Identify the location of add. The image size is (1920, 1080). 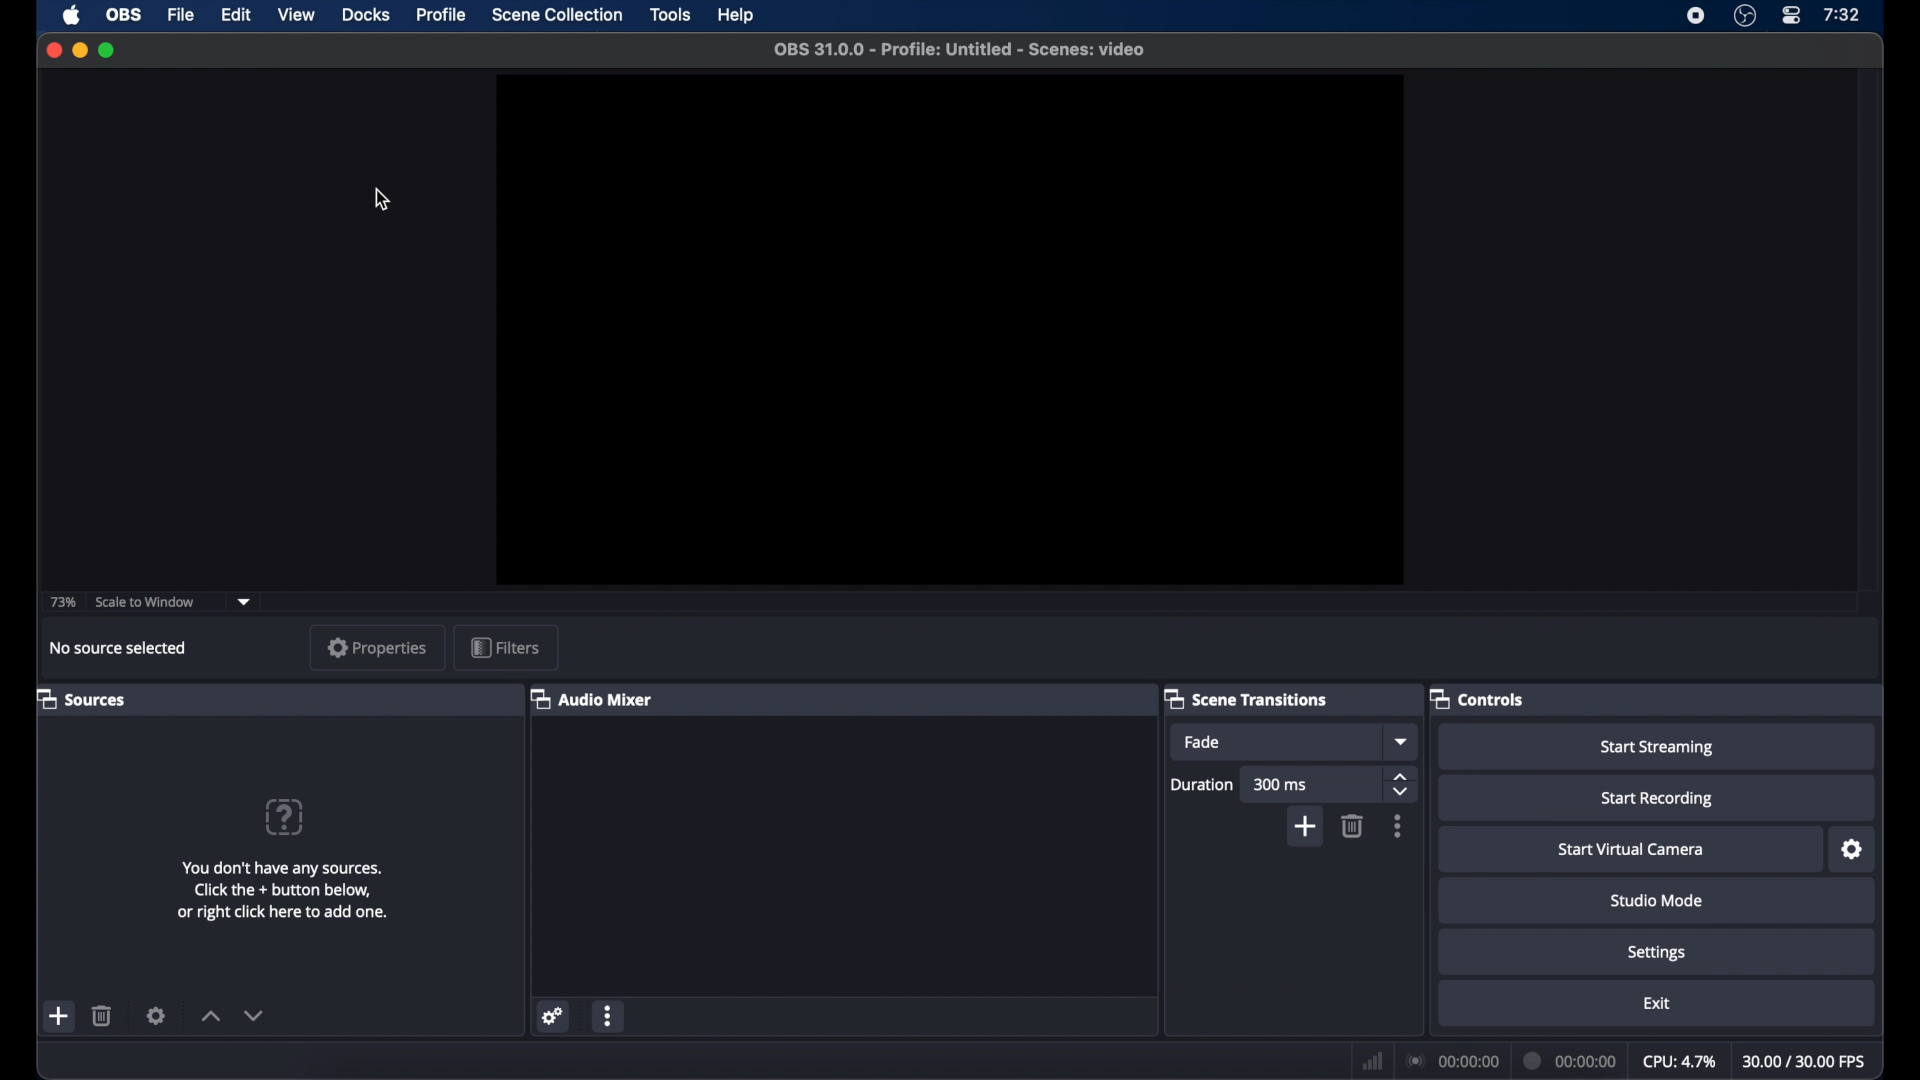
(59, 1016).